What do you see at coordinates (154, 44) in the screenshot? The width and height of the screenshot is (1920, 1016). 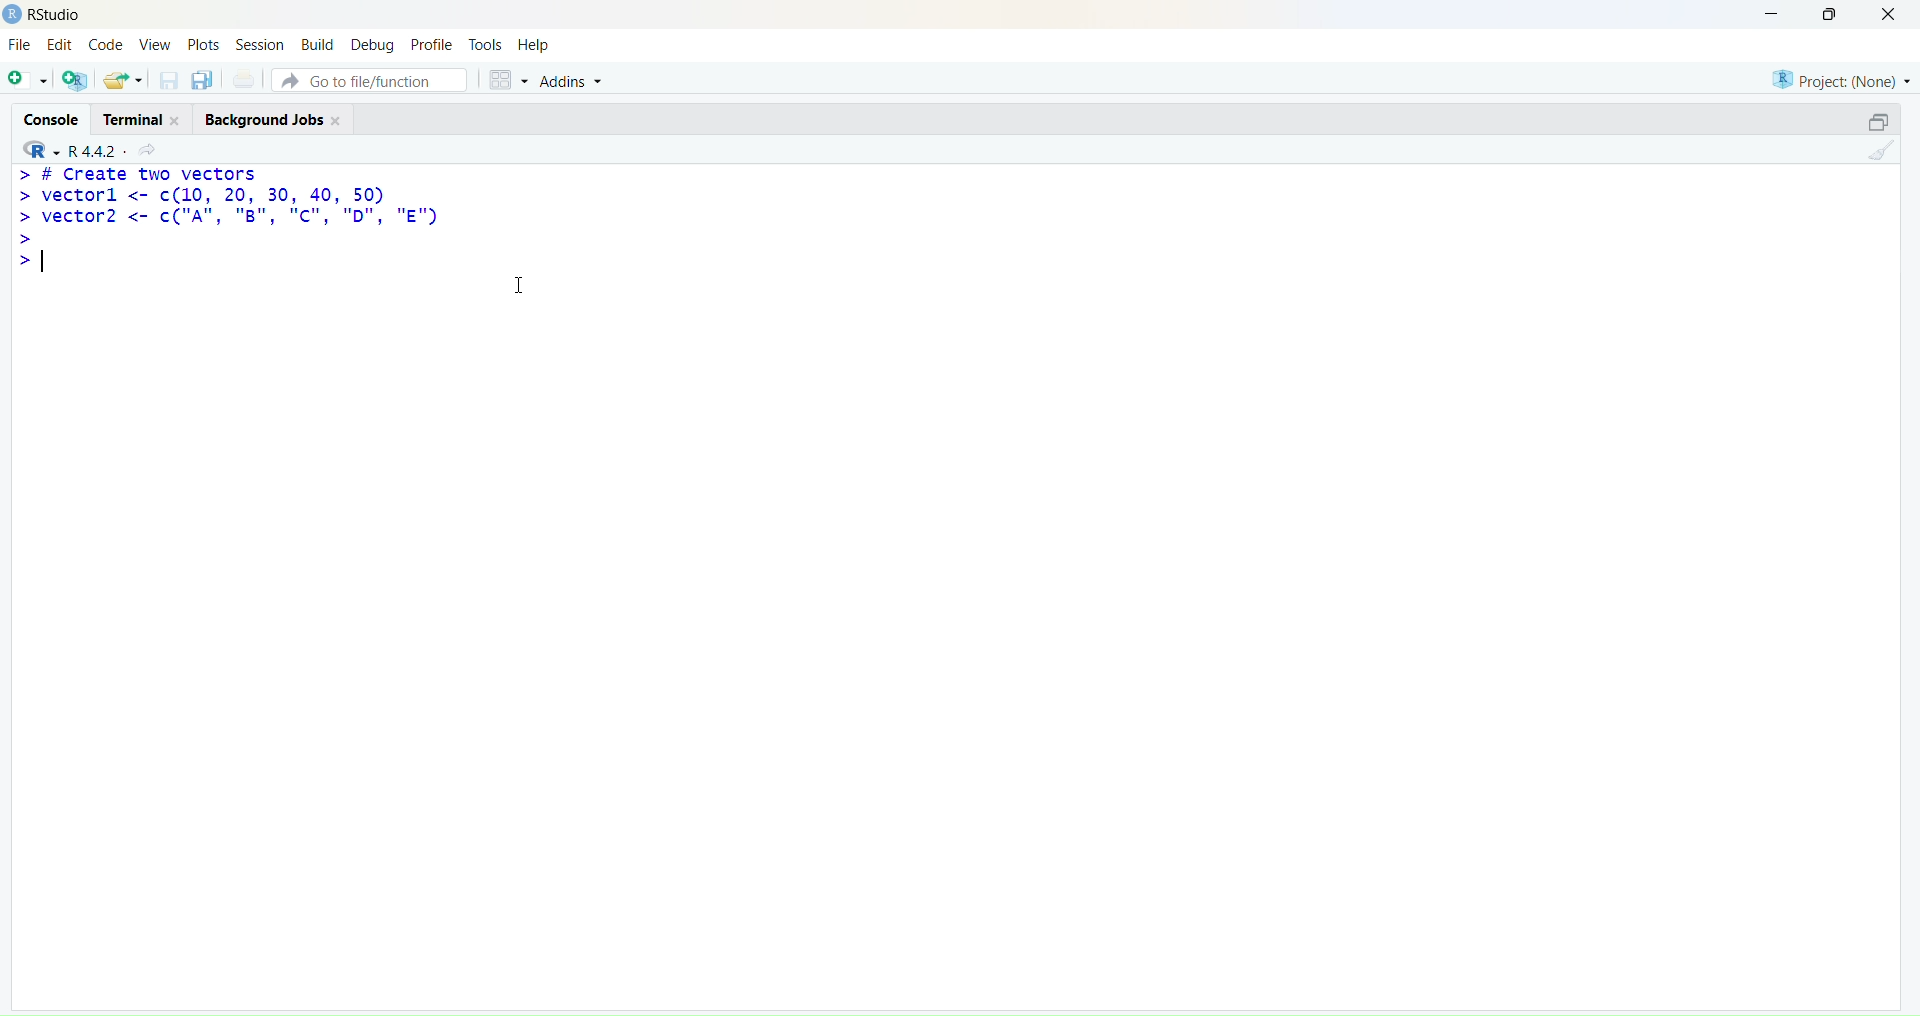 I see `View` at bounding box center [154, 44].